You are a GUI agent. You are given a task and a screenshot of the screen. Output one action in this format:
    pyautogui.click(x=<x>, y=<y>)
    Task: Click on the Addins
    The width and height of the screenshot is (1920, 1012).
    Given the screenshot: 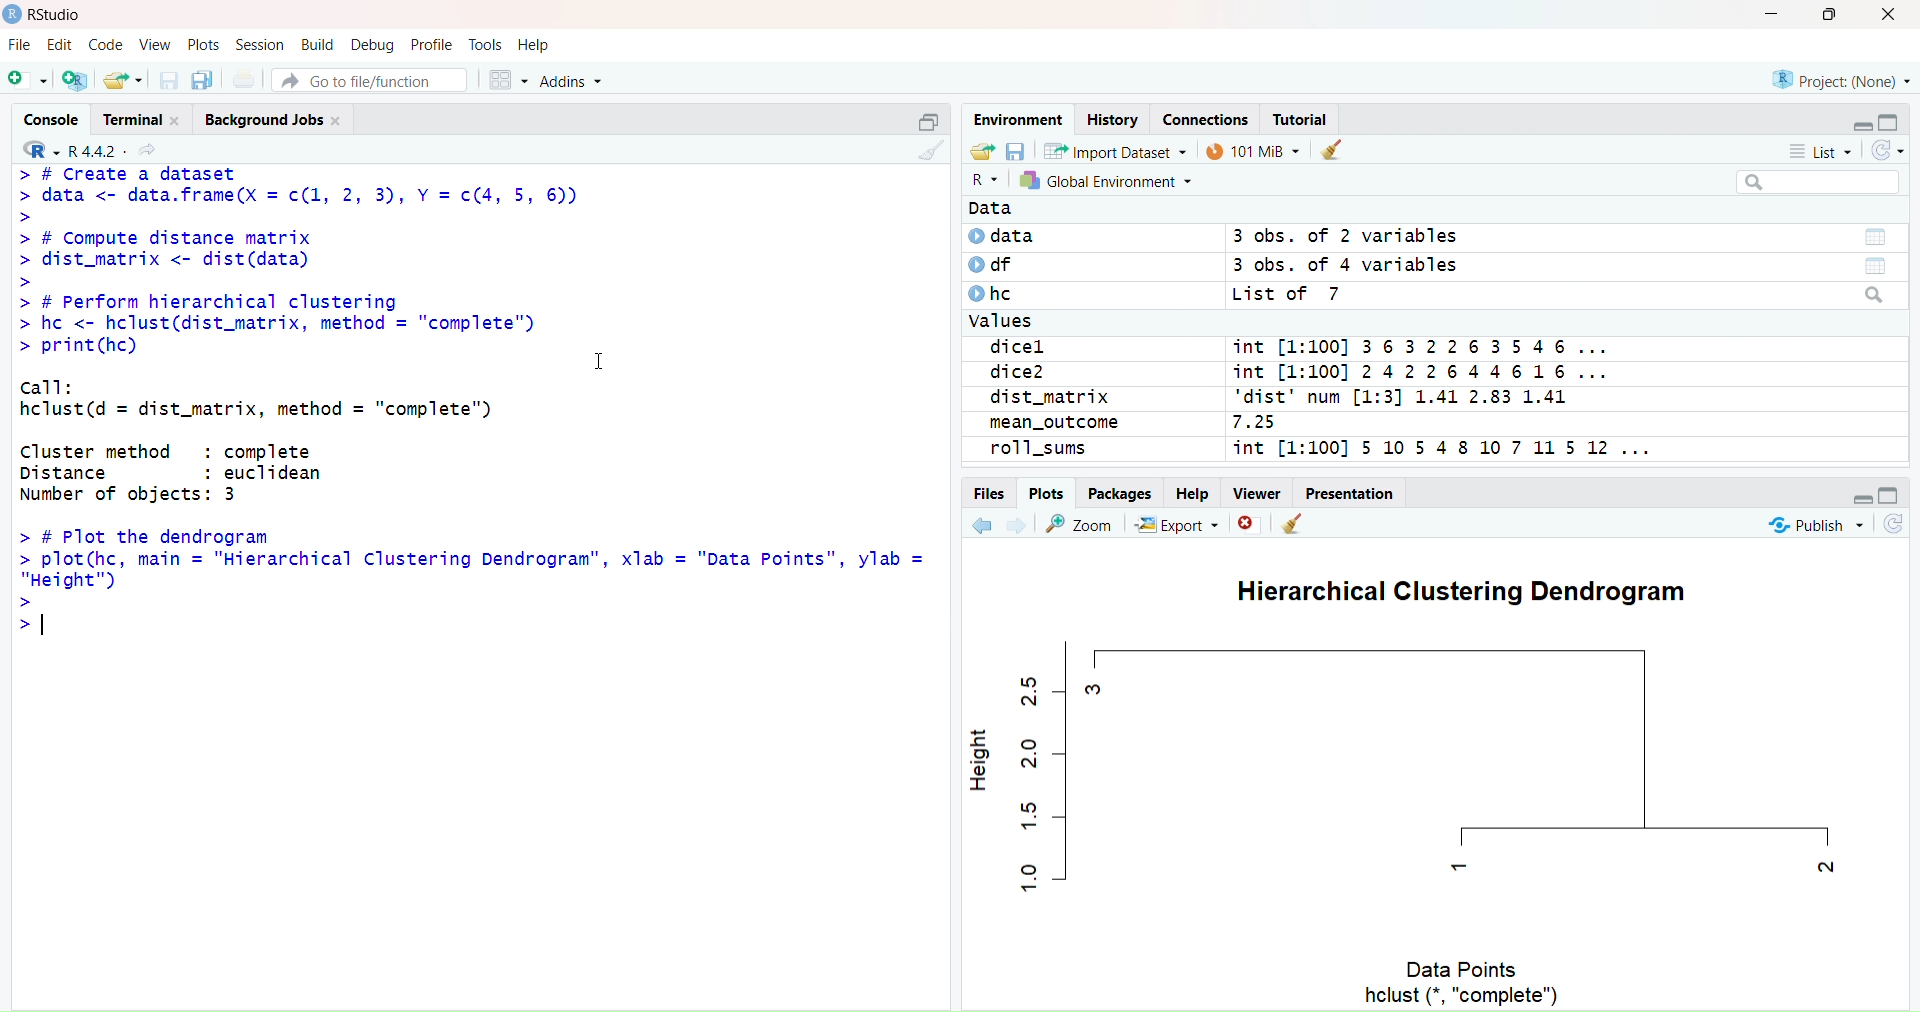 What is the action you would take?
    pyautogui.click(x=586, y=78)
    